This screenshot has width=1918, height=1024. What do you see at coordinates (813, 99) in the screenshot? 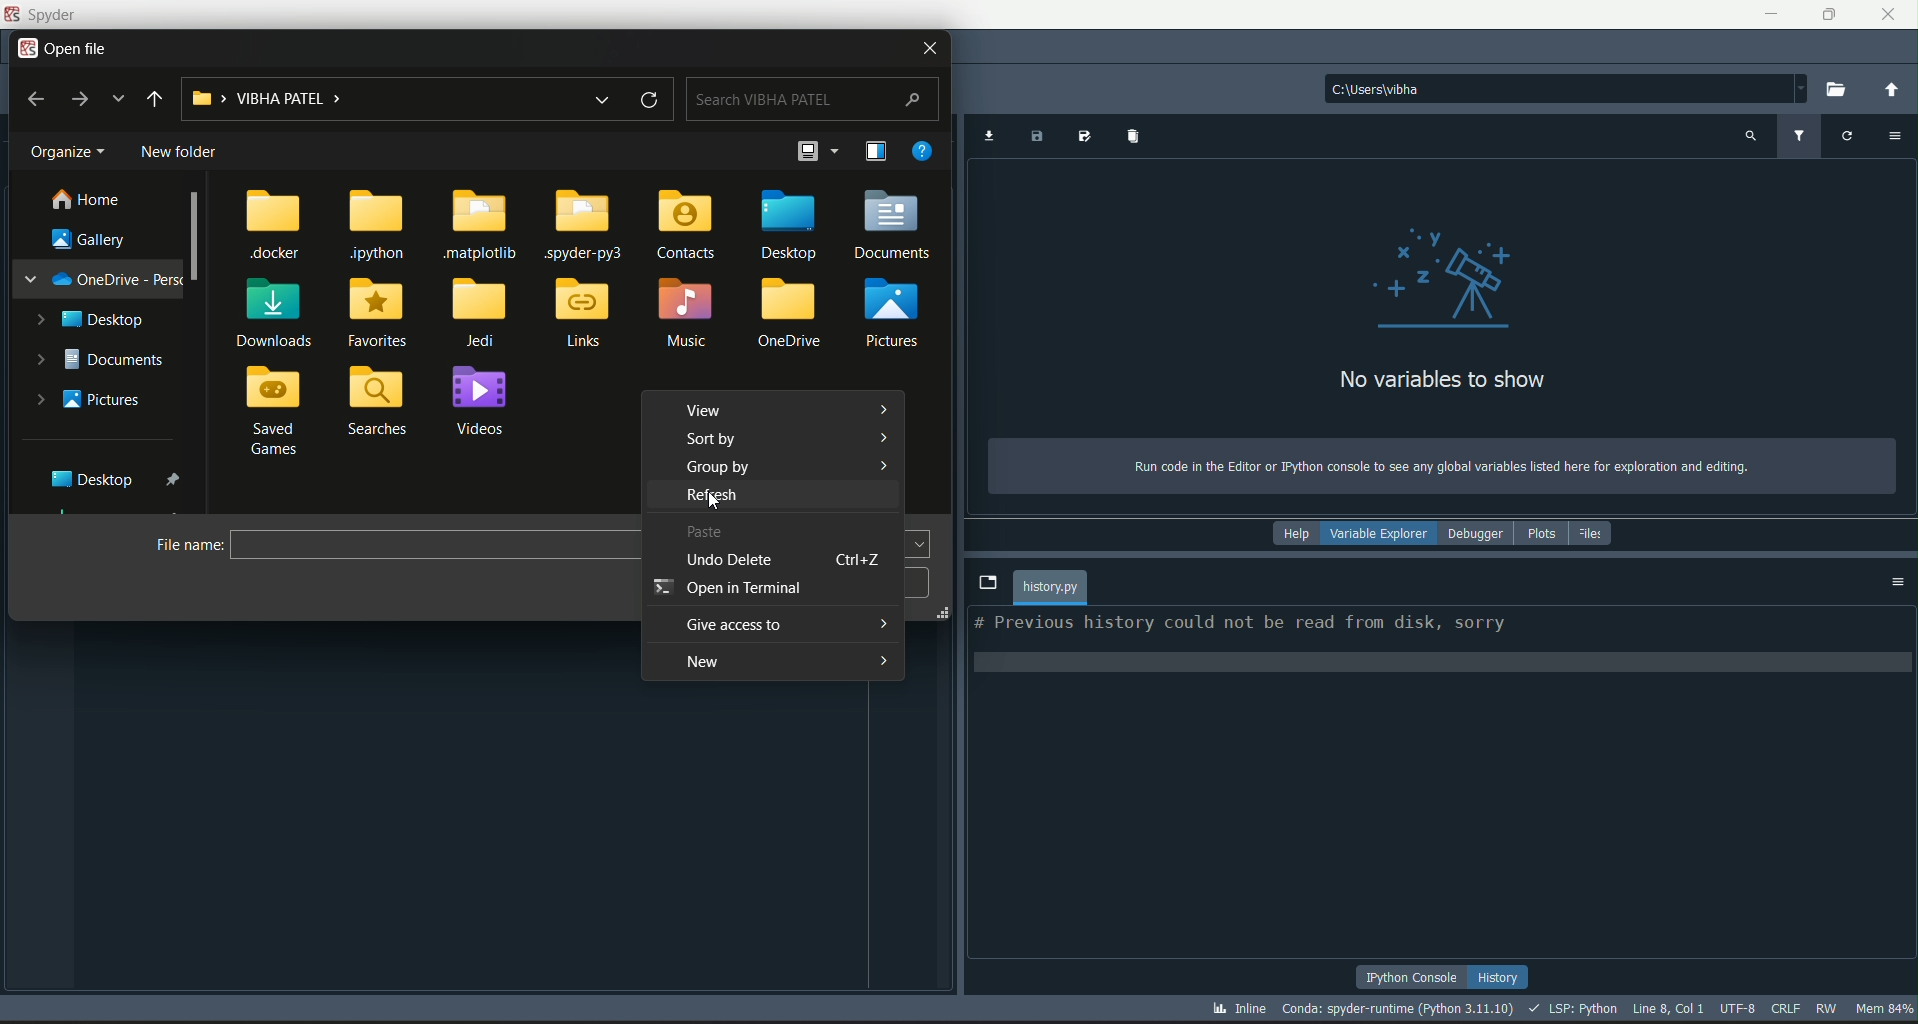
I see `search bar` at bounding box center [813, 99].